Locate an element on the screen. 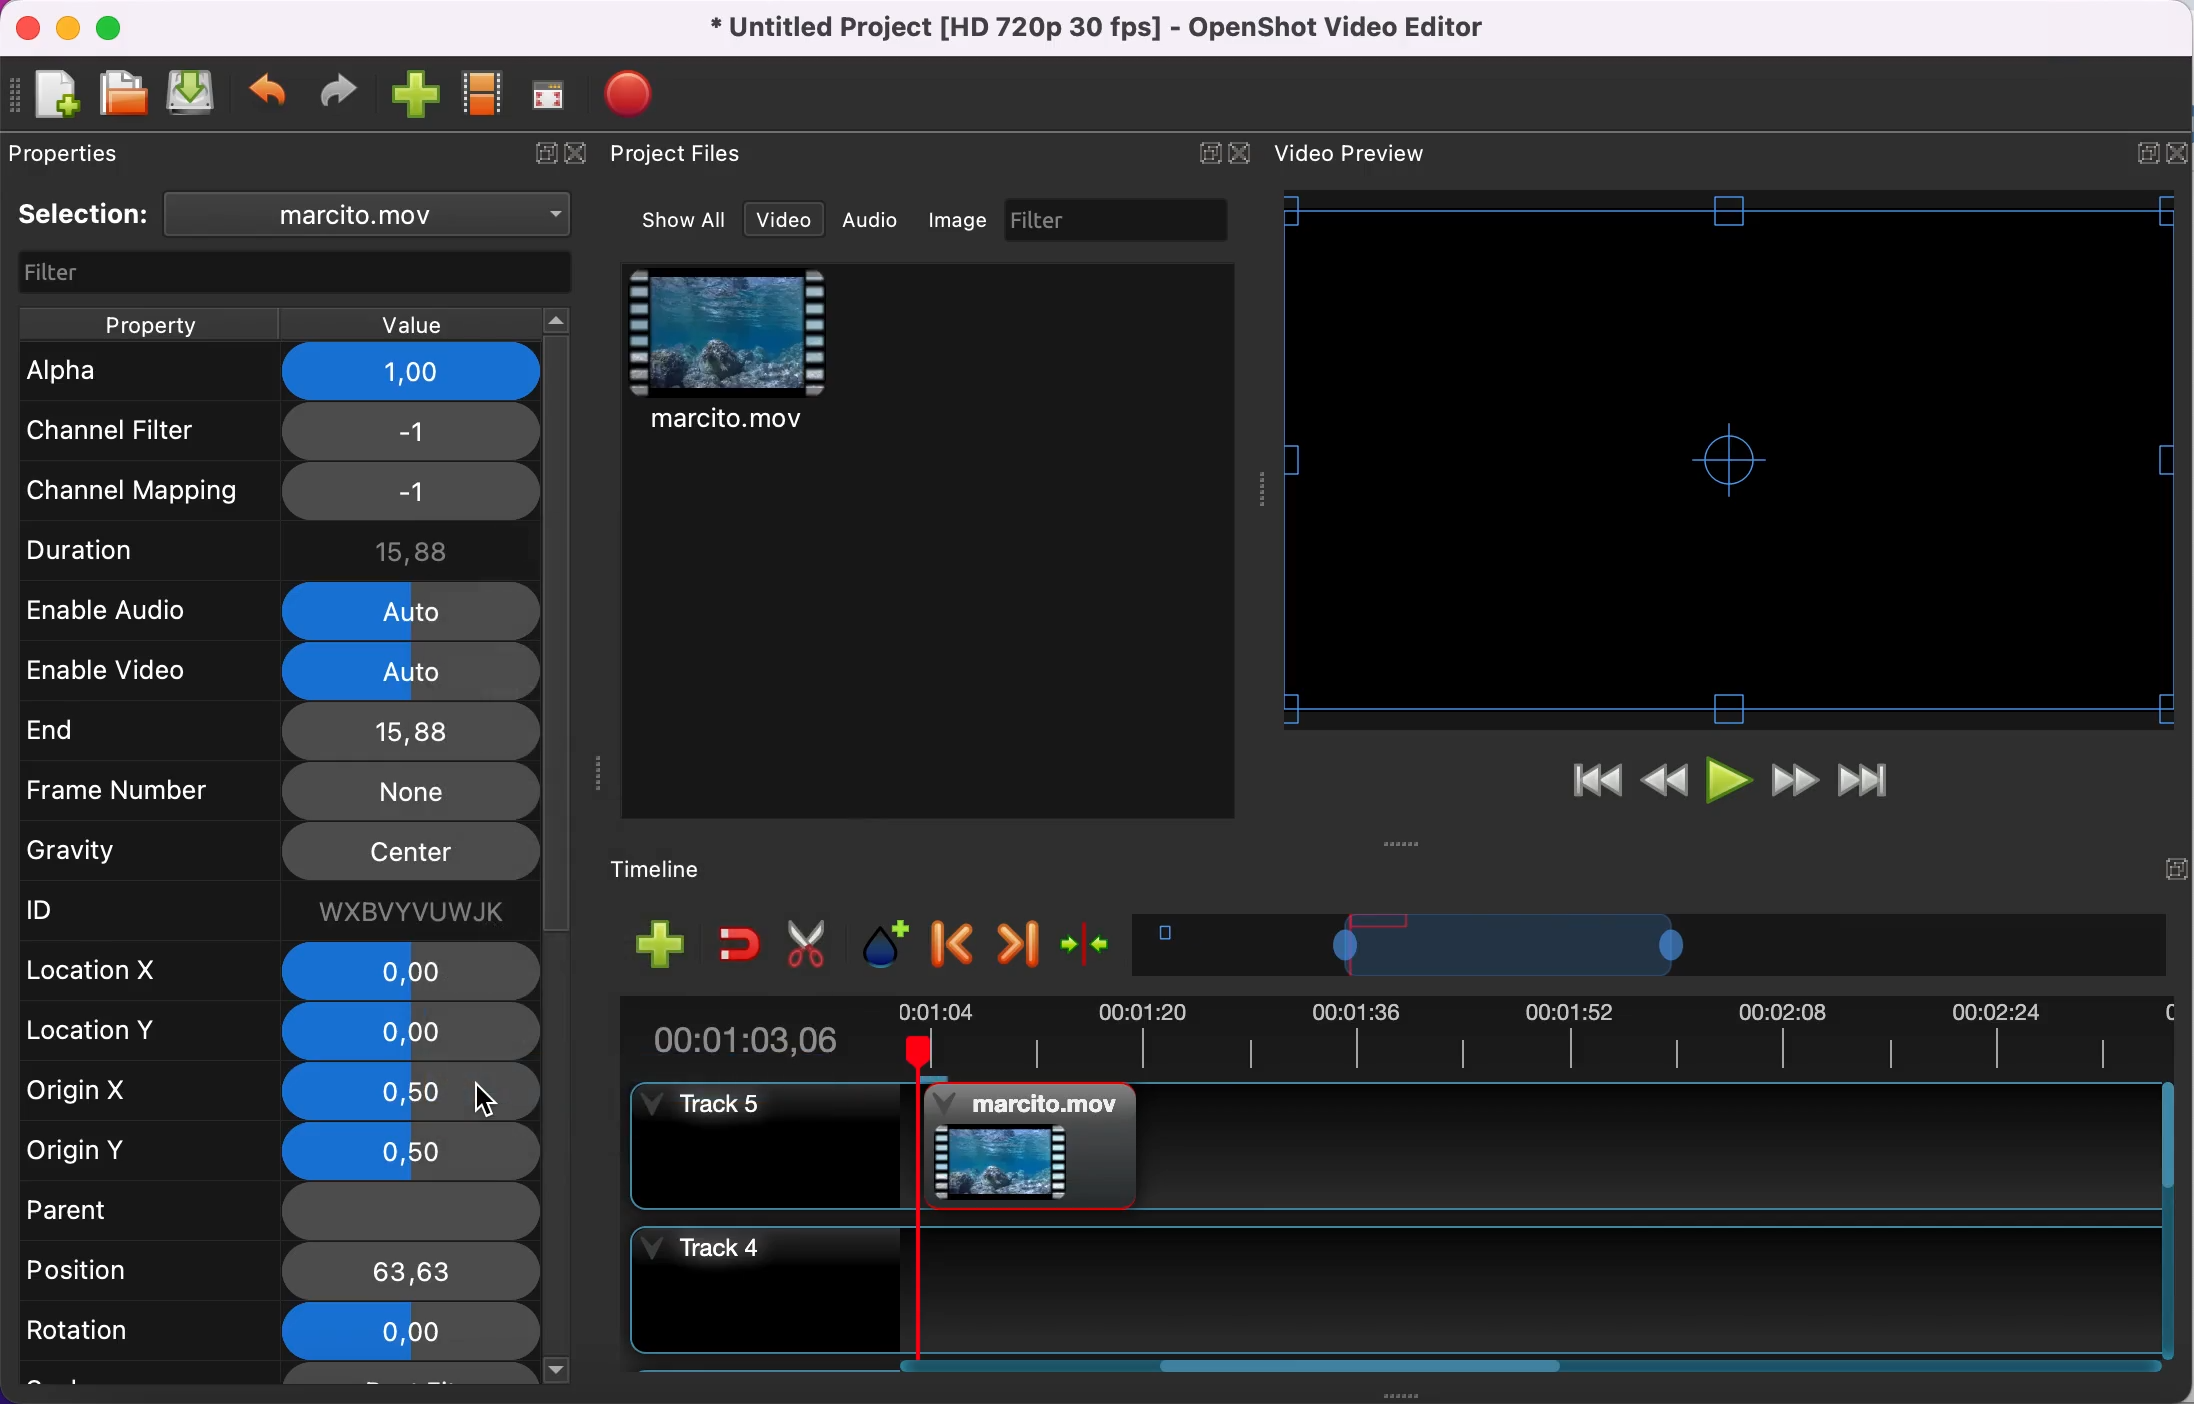 The image size is (2194, 1404). channel mapping -1 is located at coordinates (277, 491).